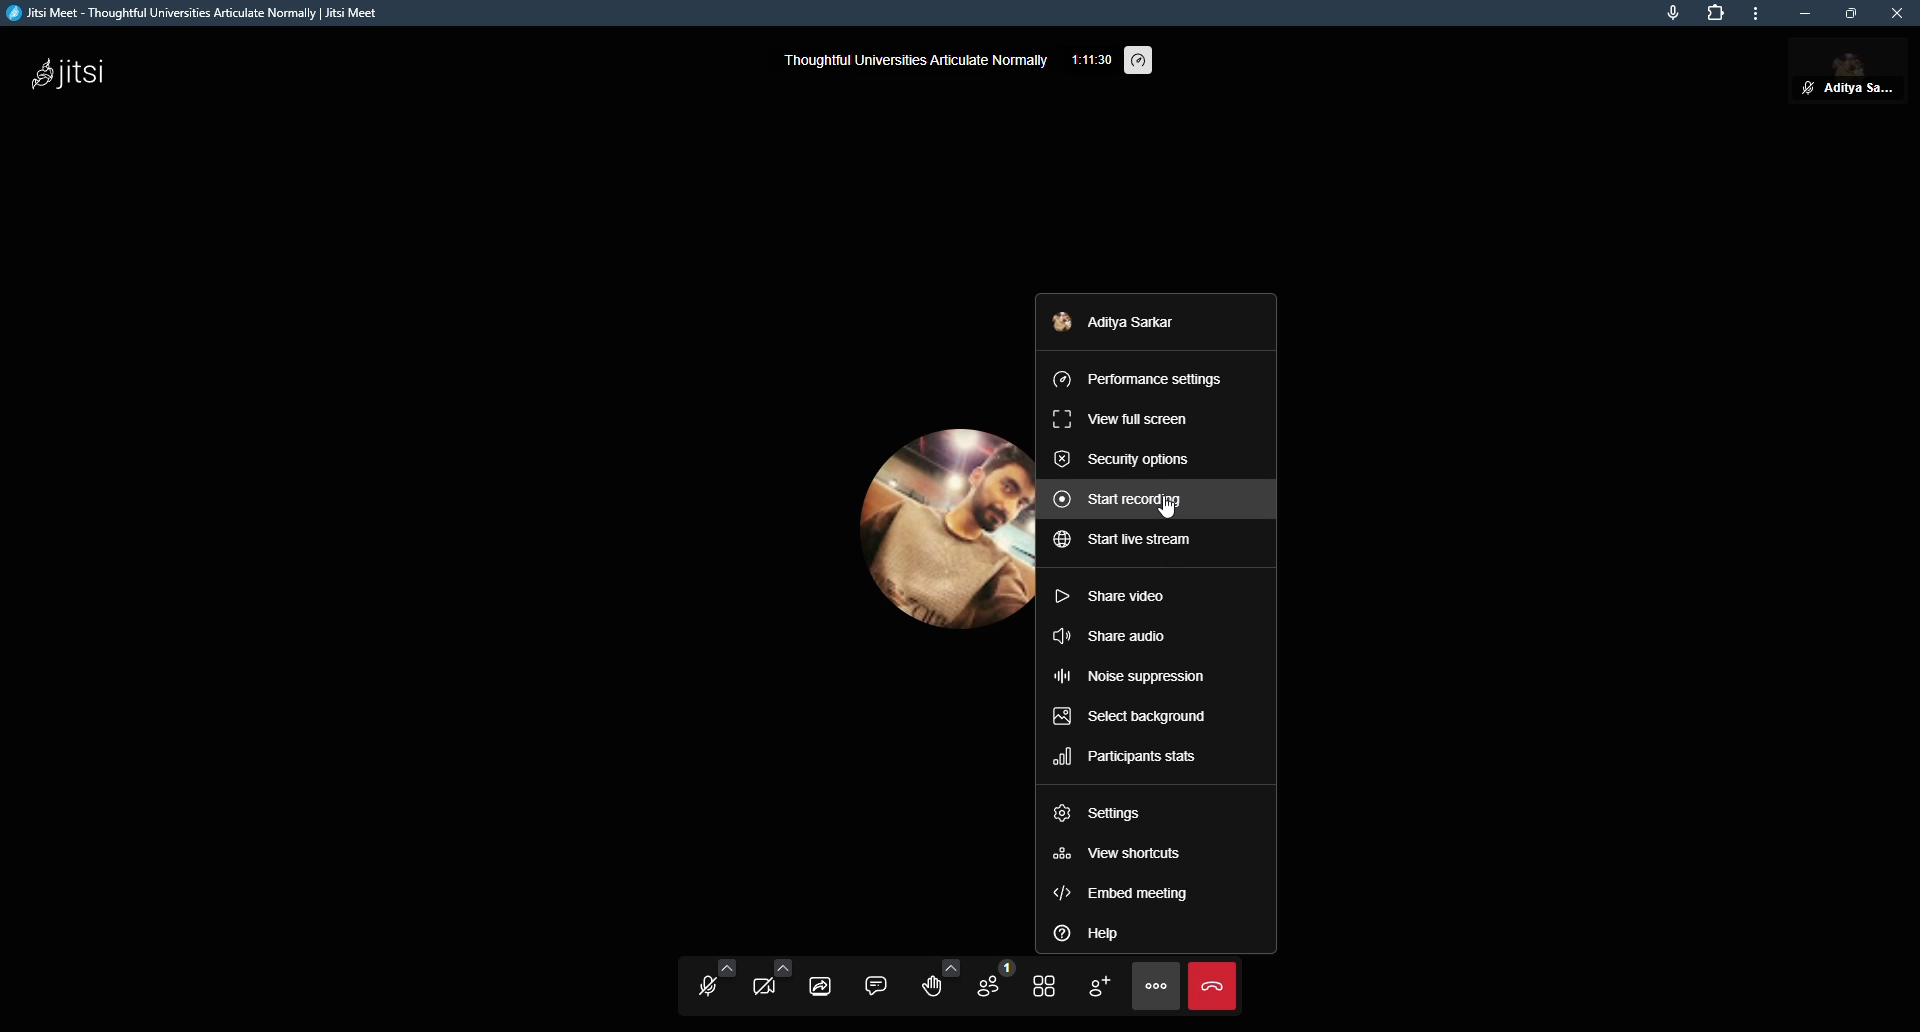 The width and height of the screenshot is (1920, 1032). Describe the element at coordinates (879, 983) in the screenshot. I see `open chat` at that location.